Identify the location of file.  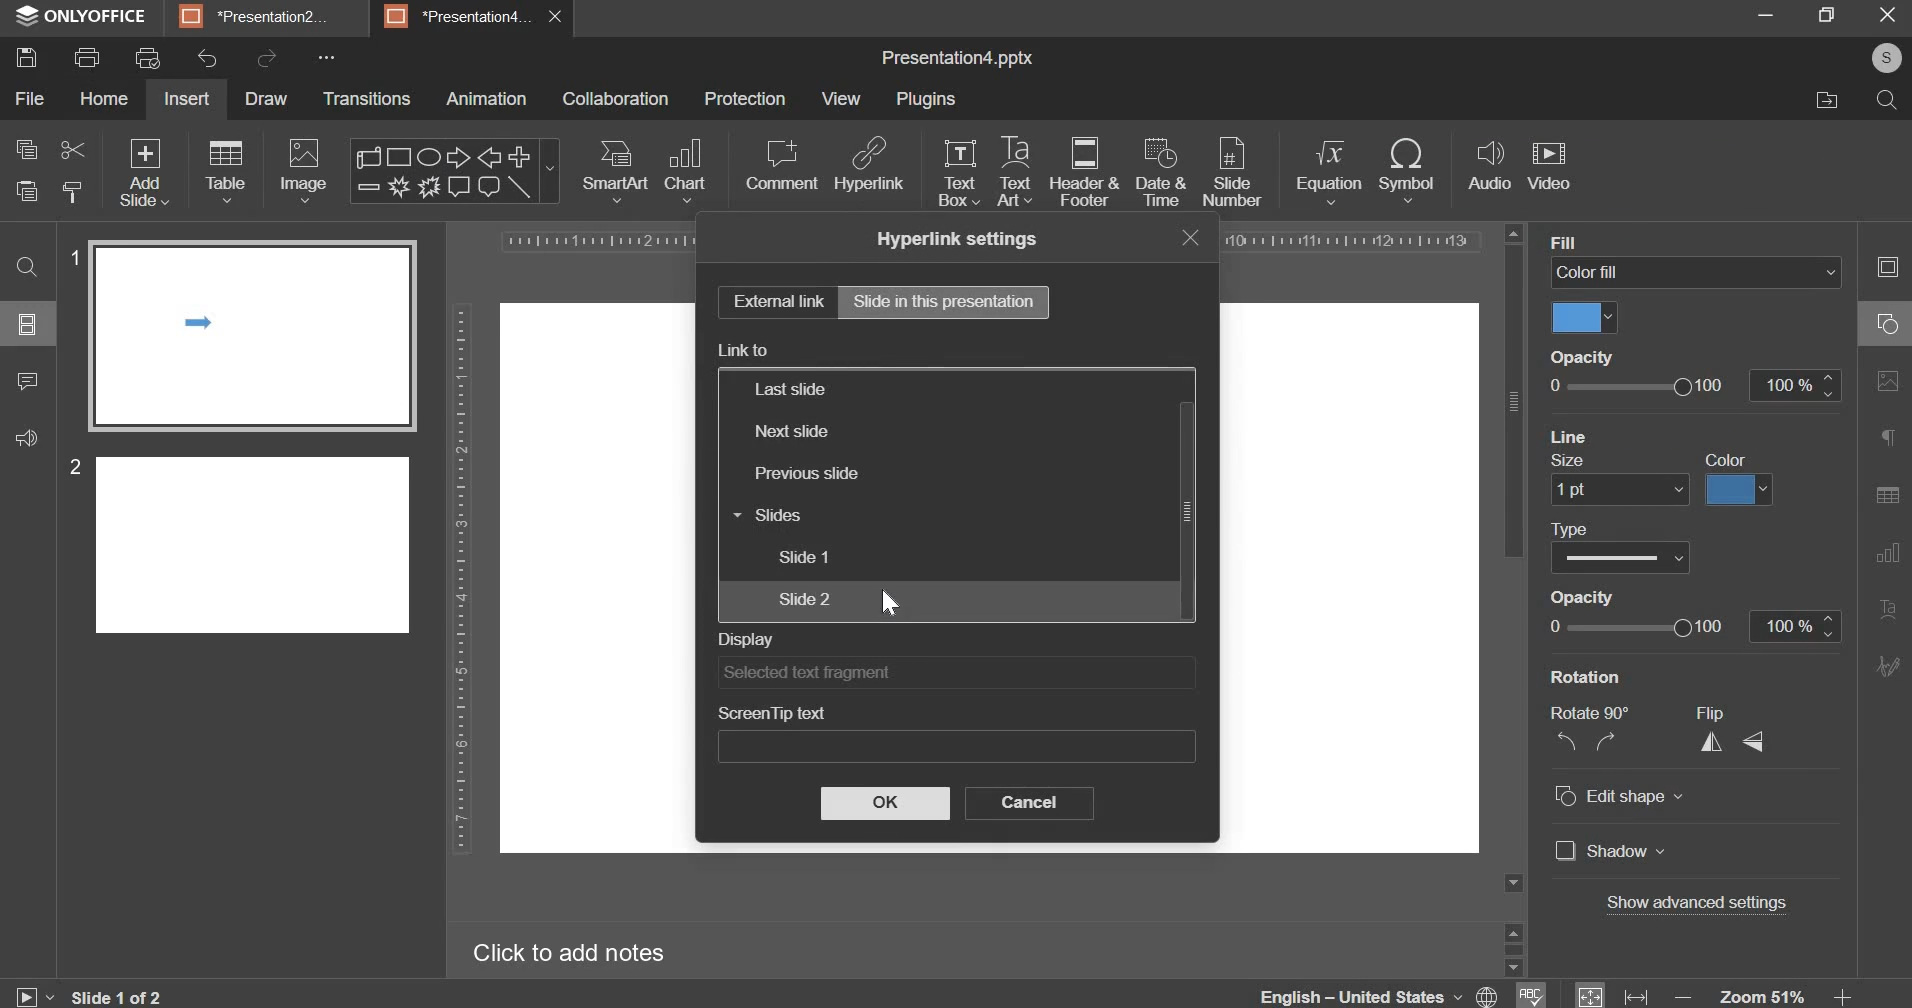
(31, 99).